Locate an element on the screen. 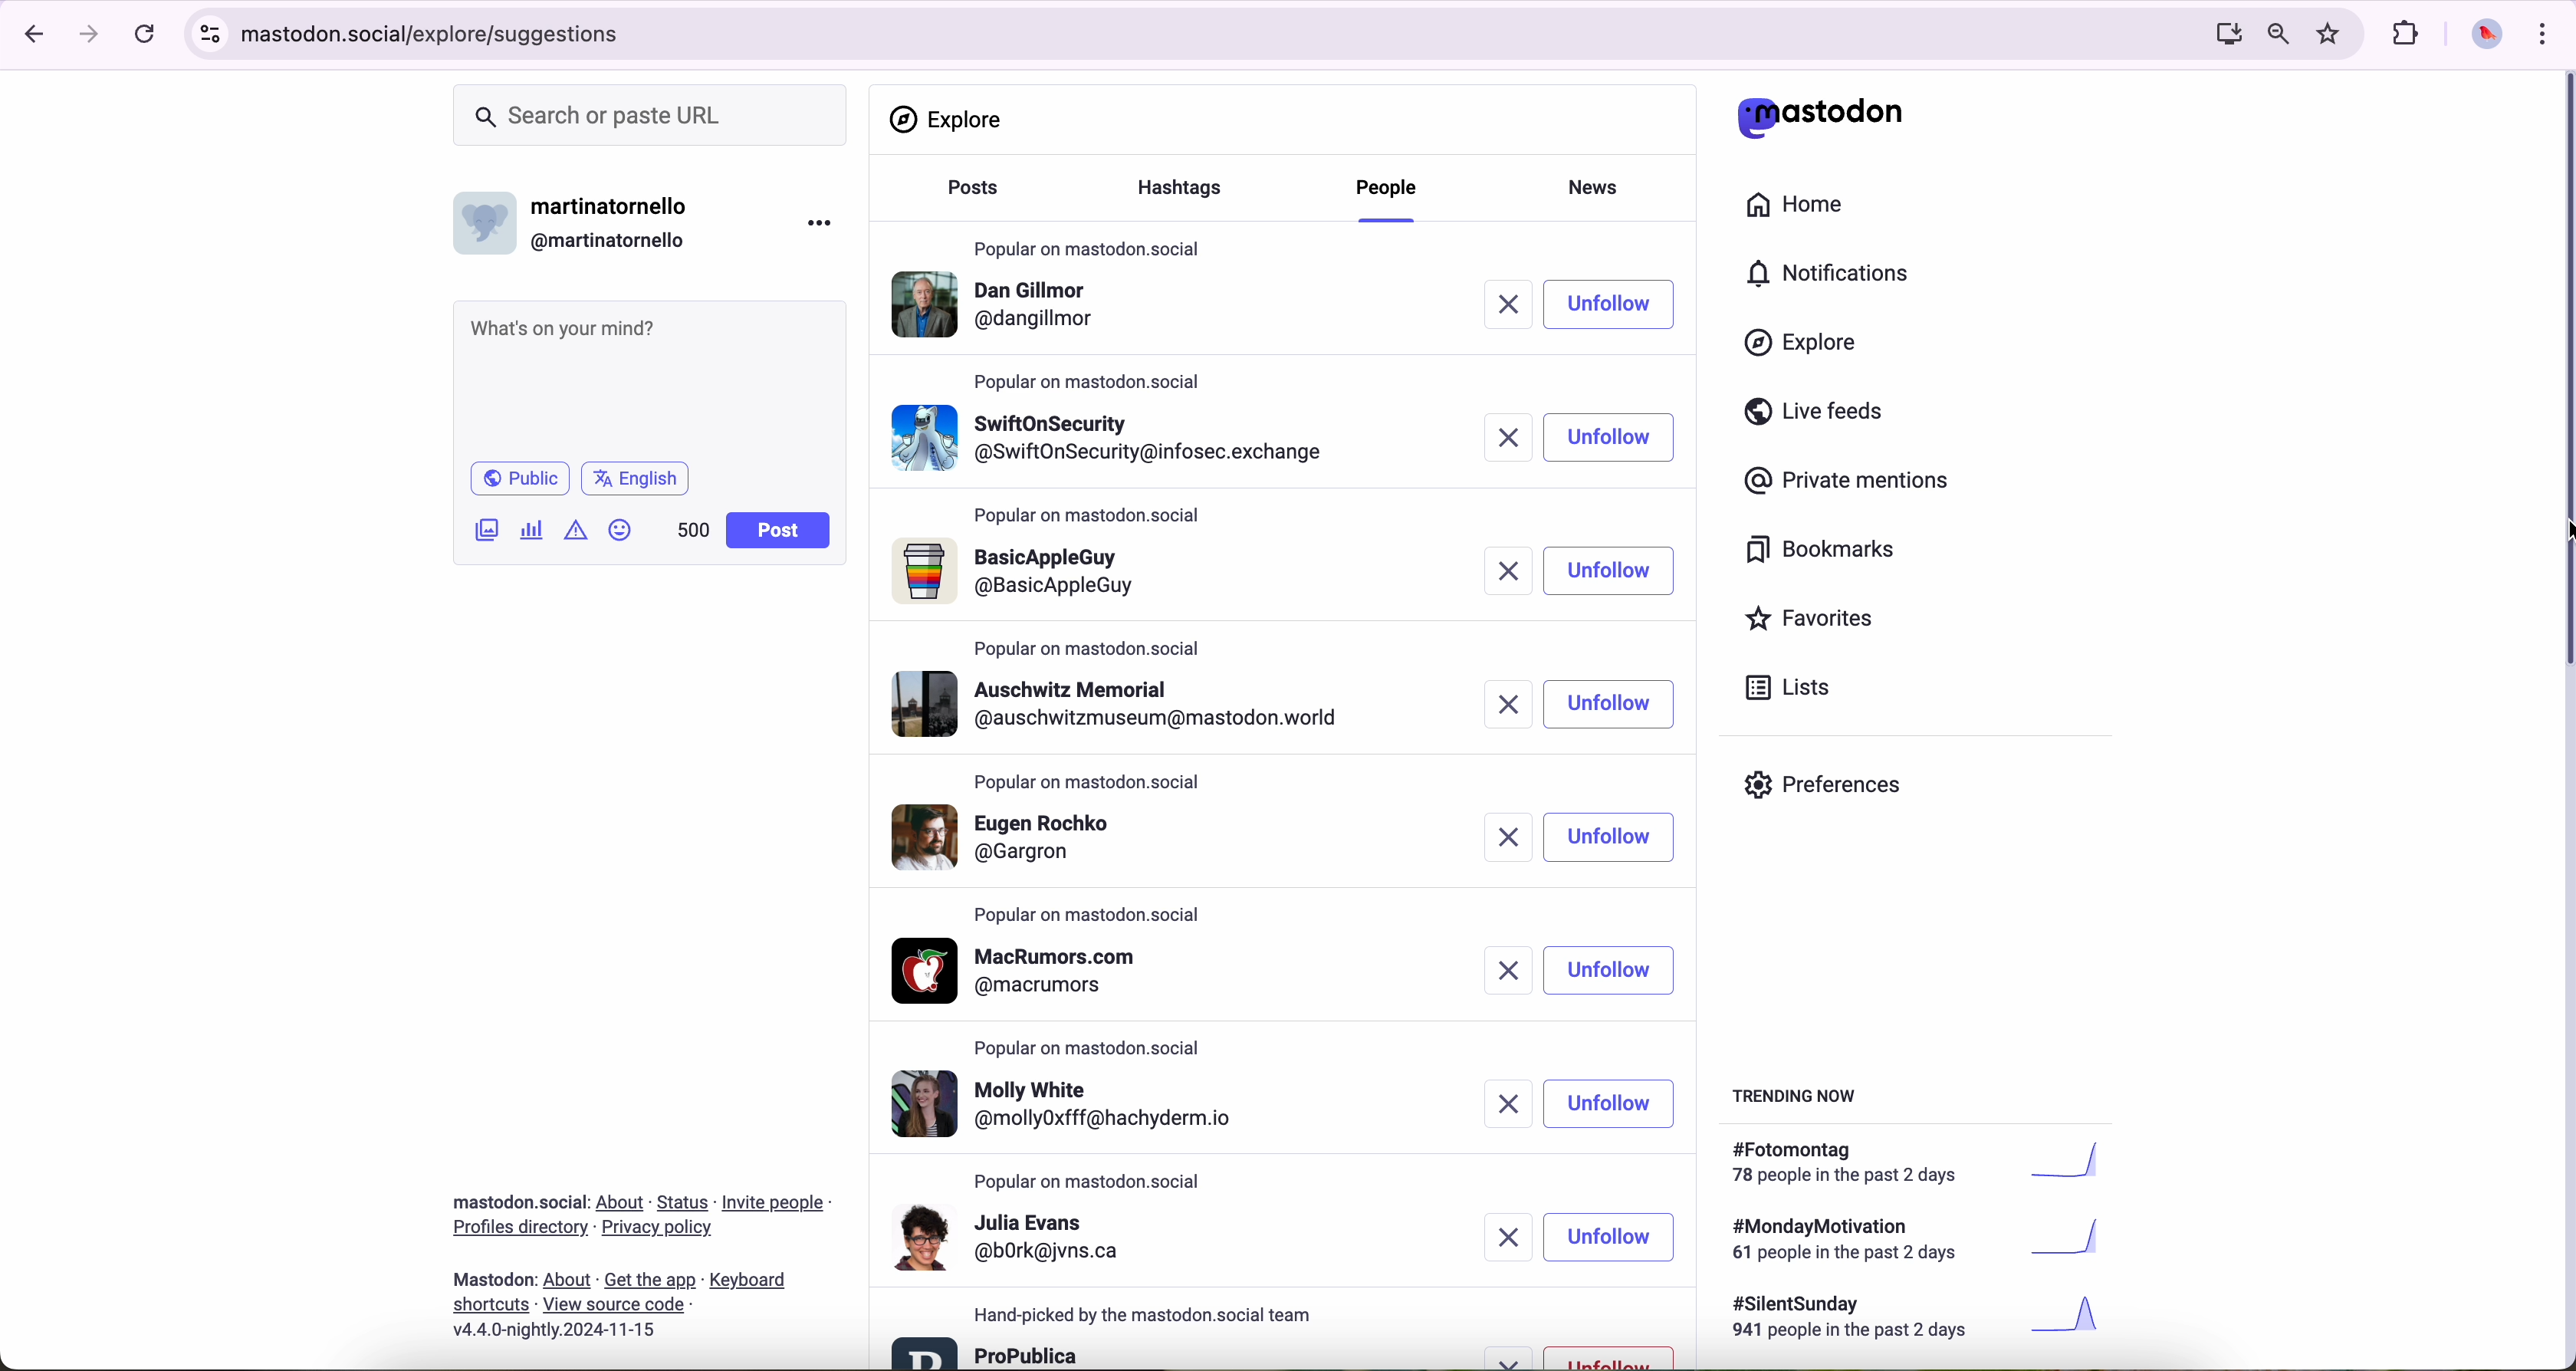 This screenshot has height=1371, width=2576. unfollow is located at coordinates (1613, 971).